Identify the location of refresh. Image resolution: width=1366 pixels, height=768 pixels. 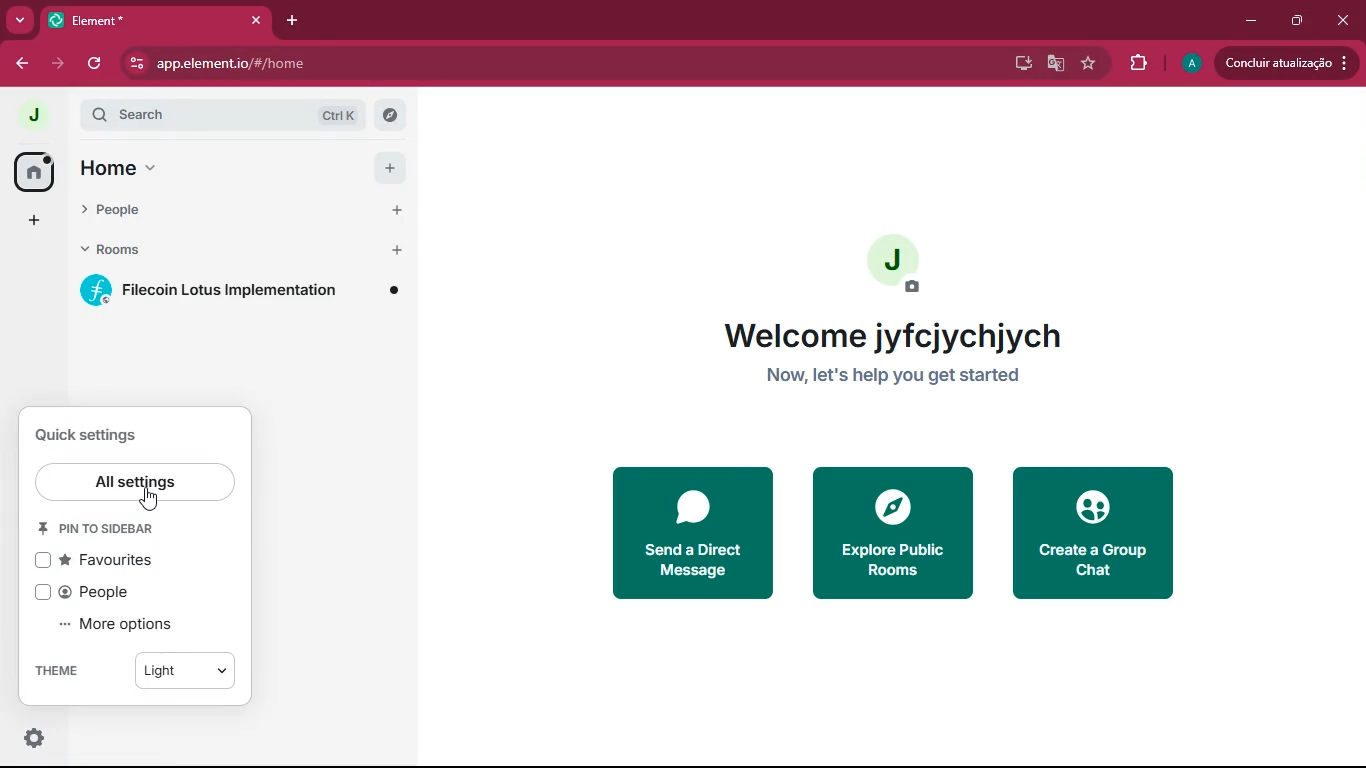
(96, 63).